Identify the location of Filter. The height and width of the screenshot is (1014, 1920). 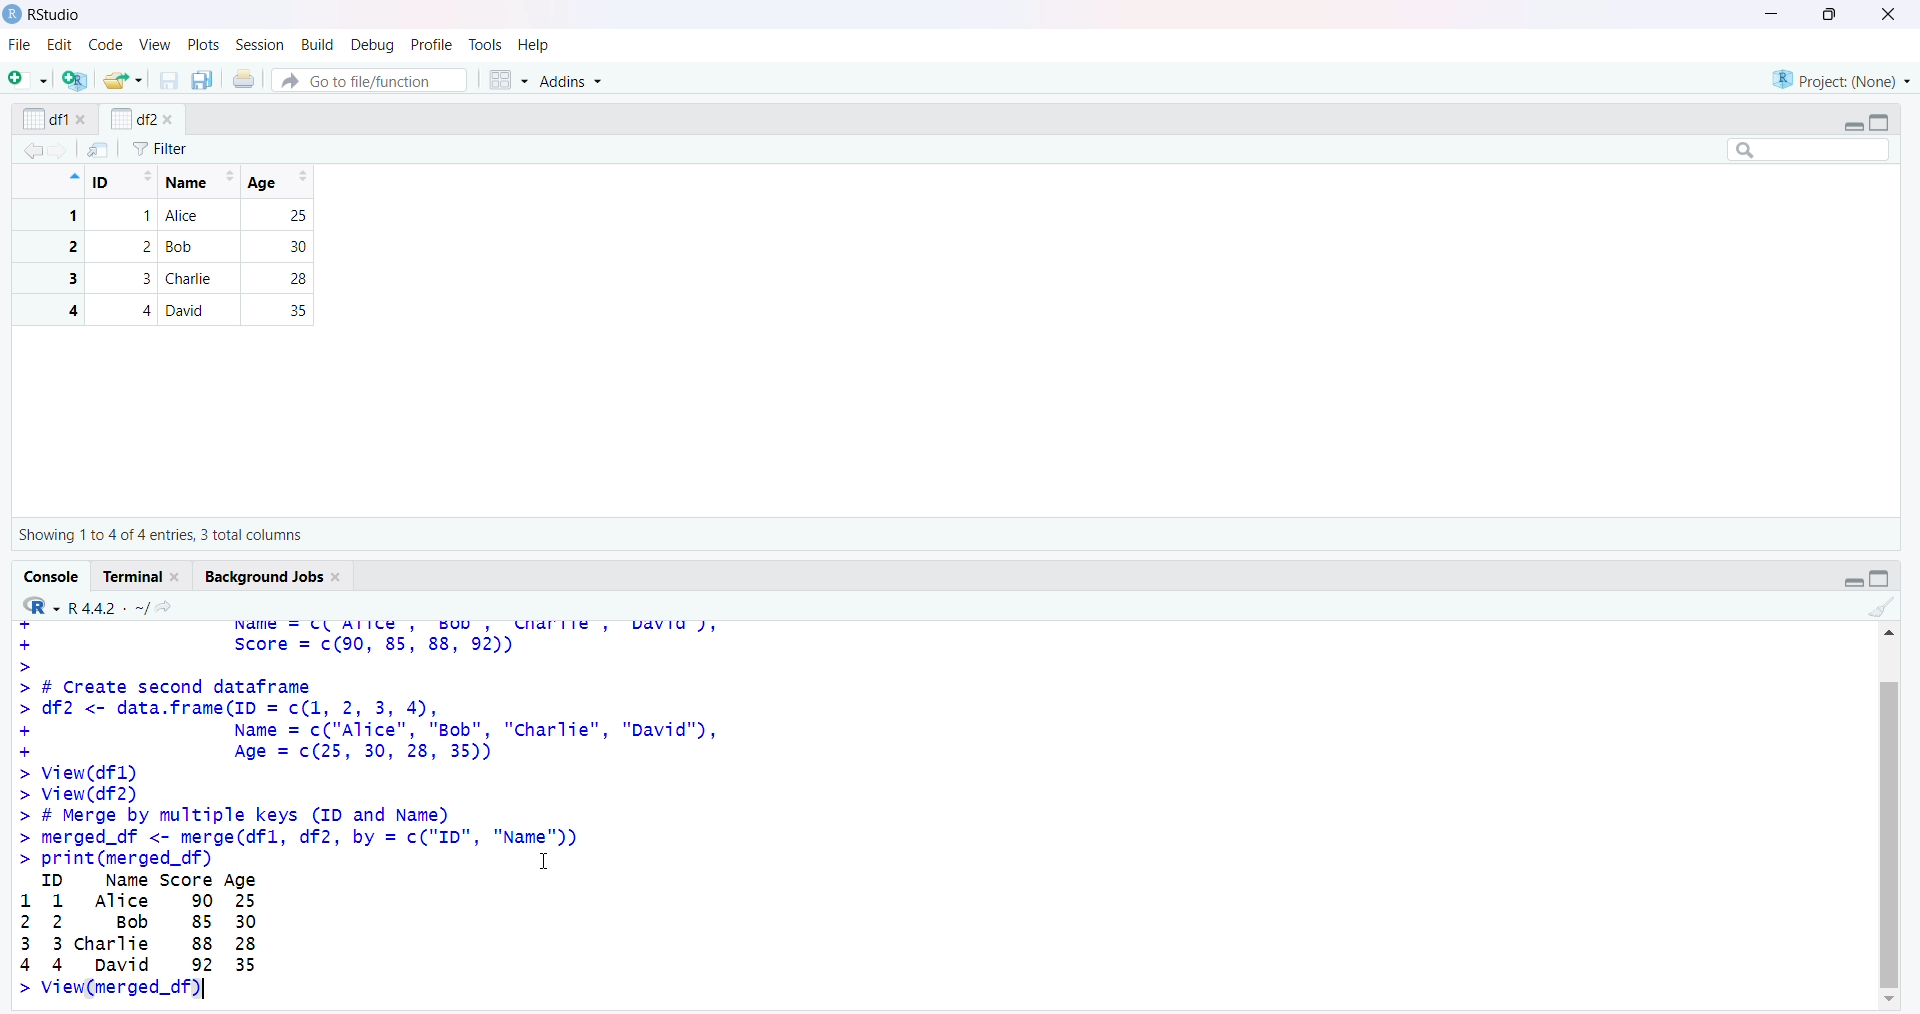
(160, 149).